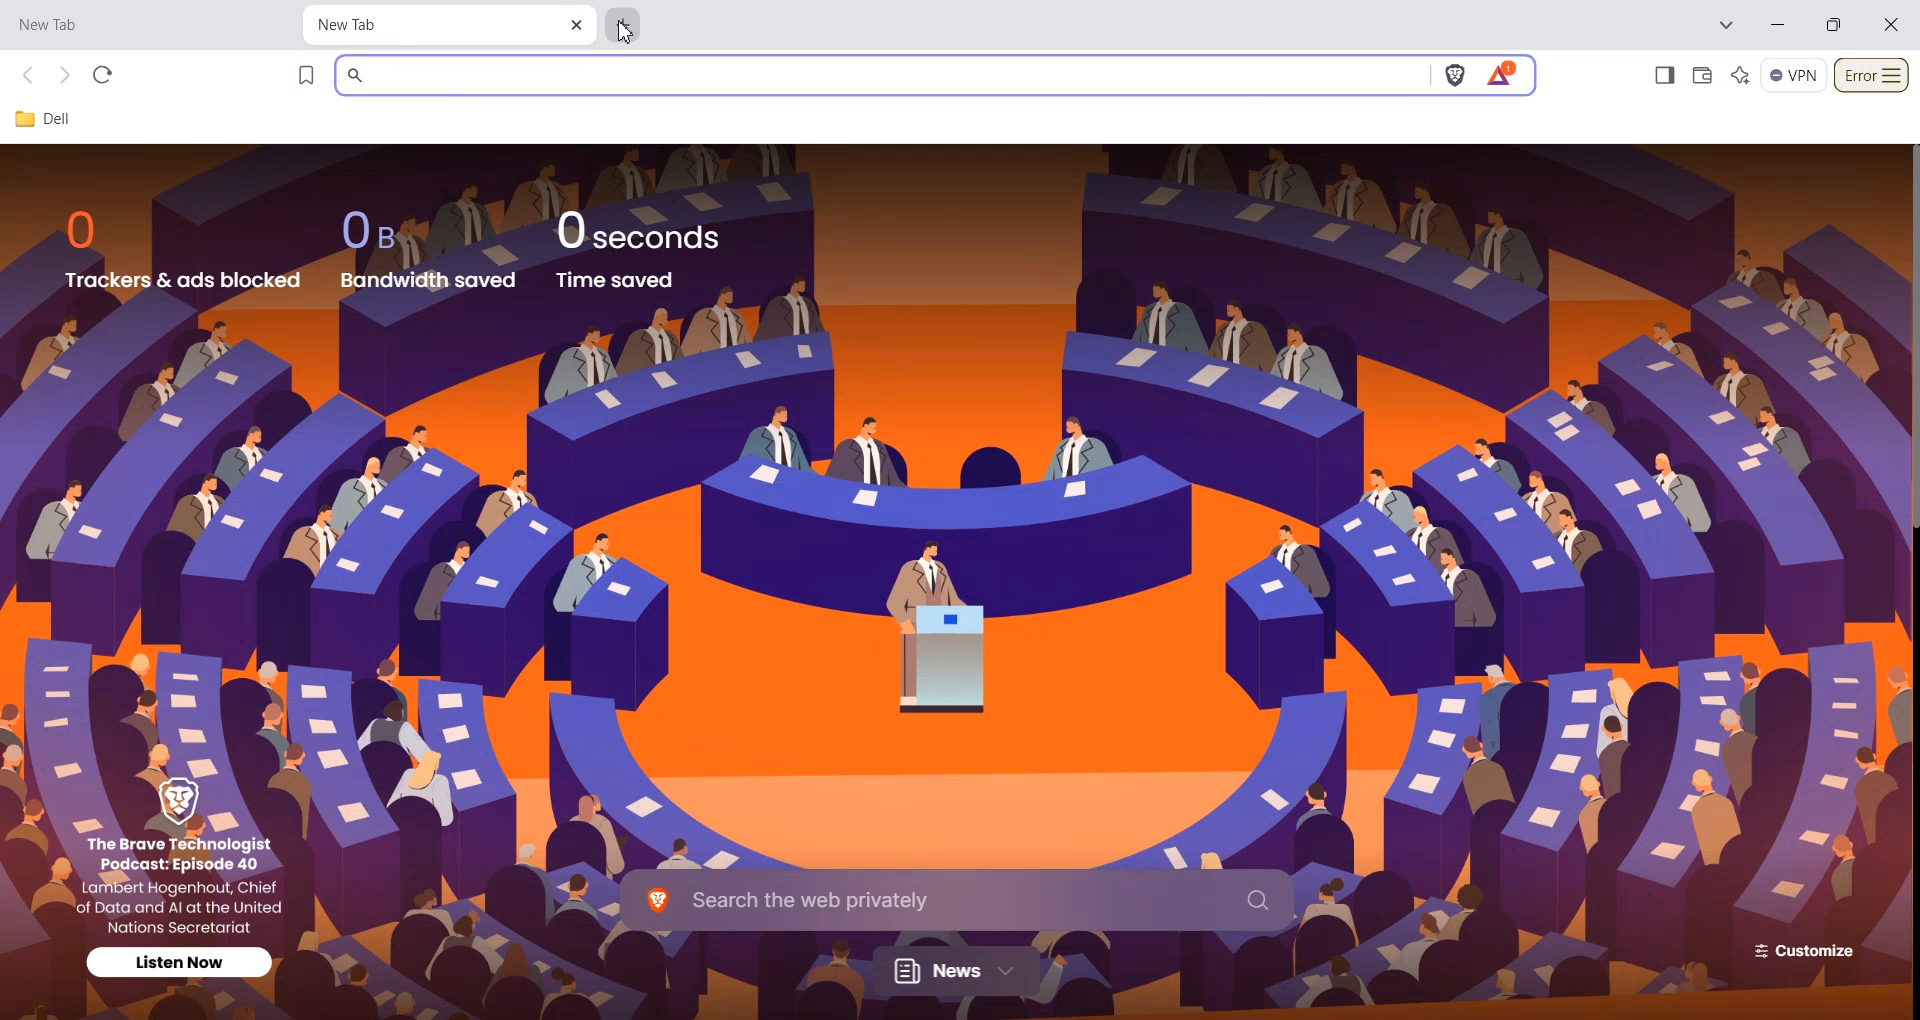  I want to click on OB, so click(382, 230).